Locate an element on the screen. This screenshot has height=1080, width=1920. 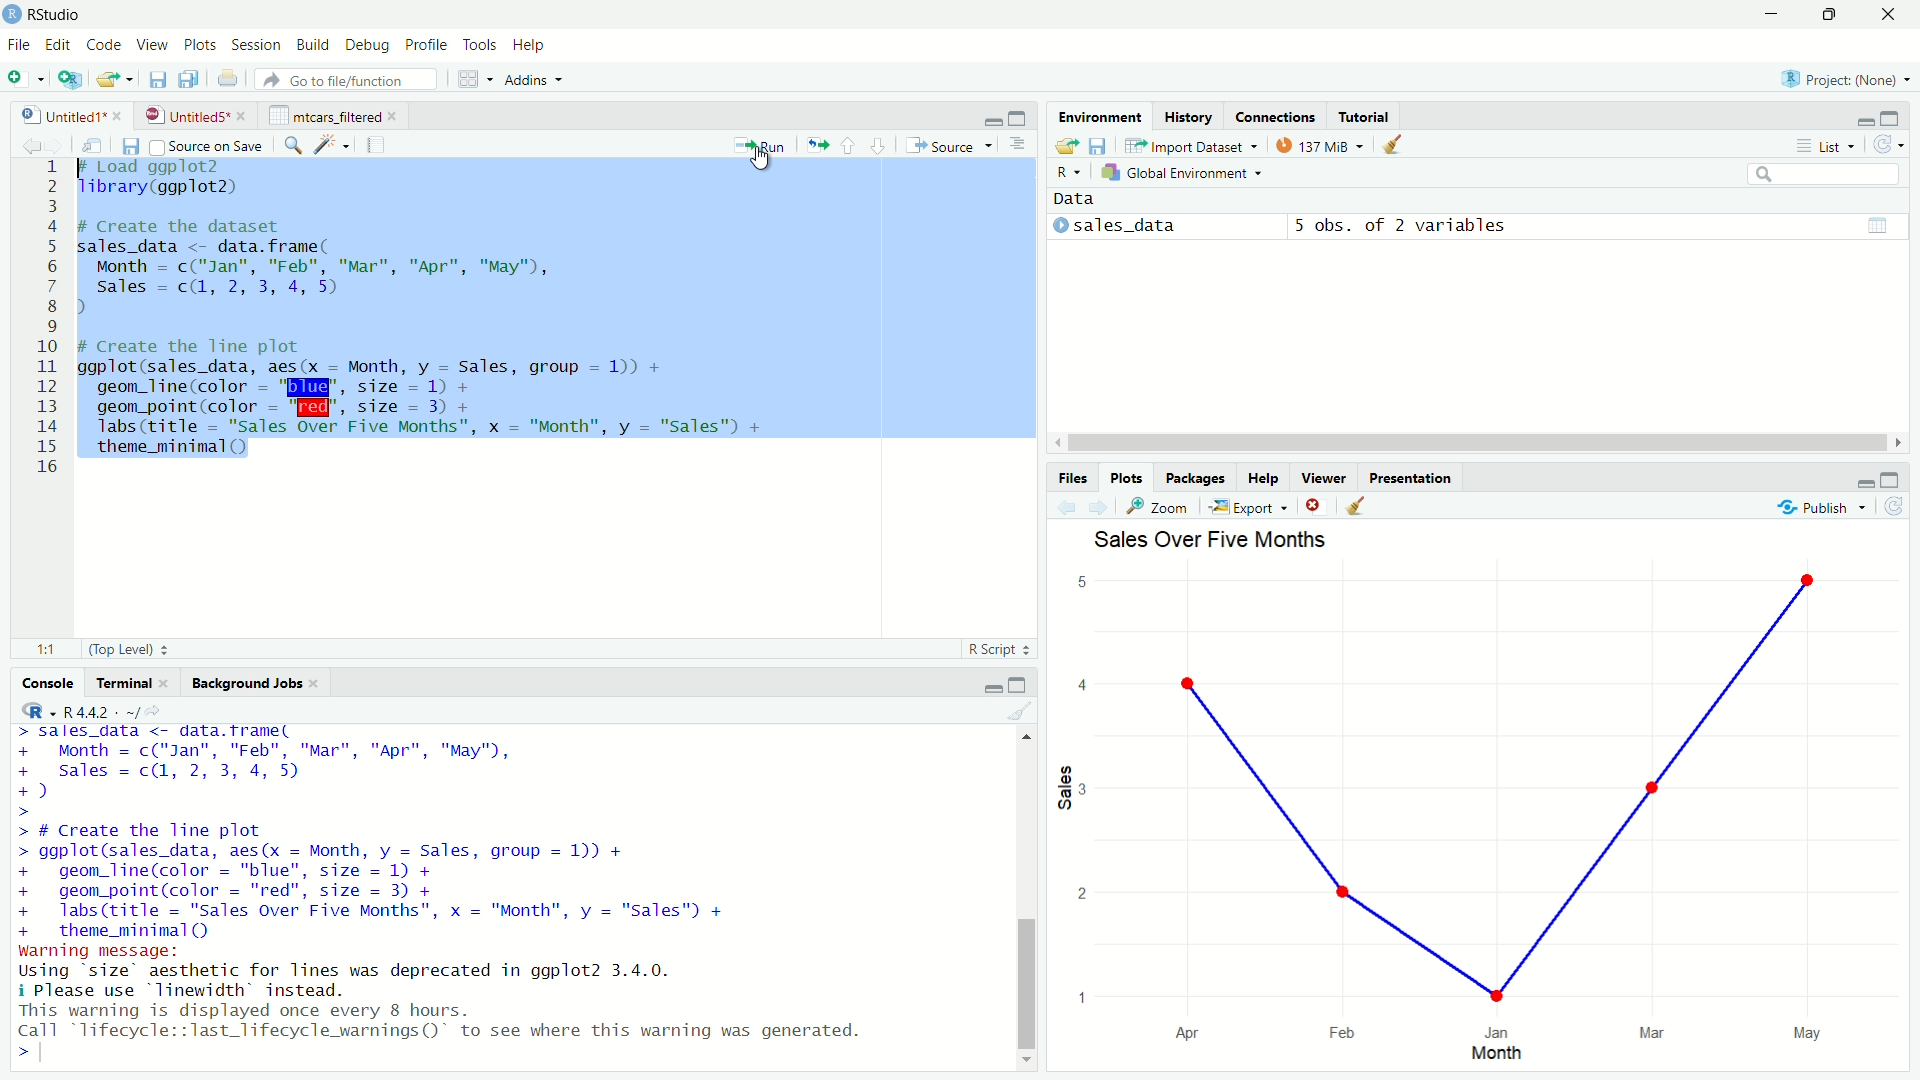
# Load ggplot2 library(ggplot2)# Create the datasetsales_data <- data.frame(Month - c("Jan", "Feb", "Mar", "Apr", "May"),Sales = c(1, 2, 3, 4, 5))# Create the line plotggplot(sales_data, aes(x = Month, y = Sales, group = 1)) +geom_Tine(color = " ", size = 1) +geom_point (color = " ", size = 3) +labs (title = "sales ayer Five Months", x = "Month", y = "Sales") +theme_minimal() is located at coordinates (431, 315).